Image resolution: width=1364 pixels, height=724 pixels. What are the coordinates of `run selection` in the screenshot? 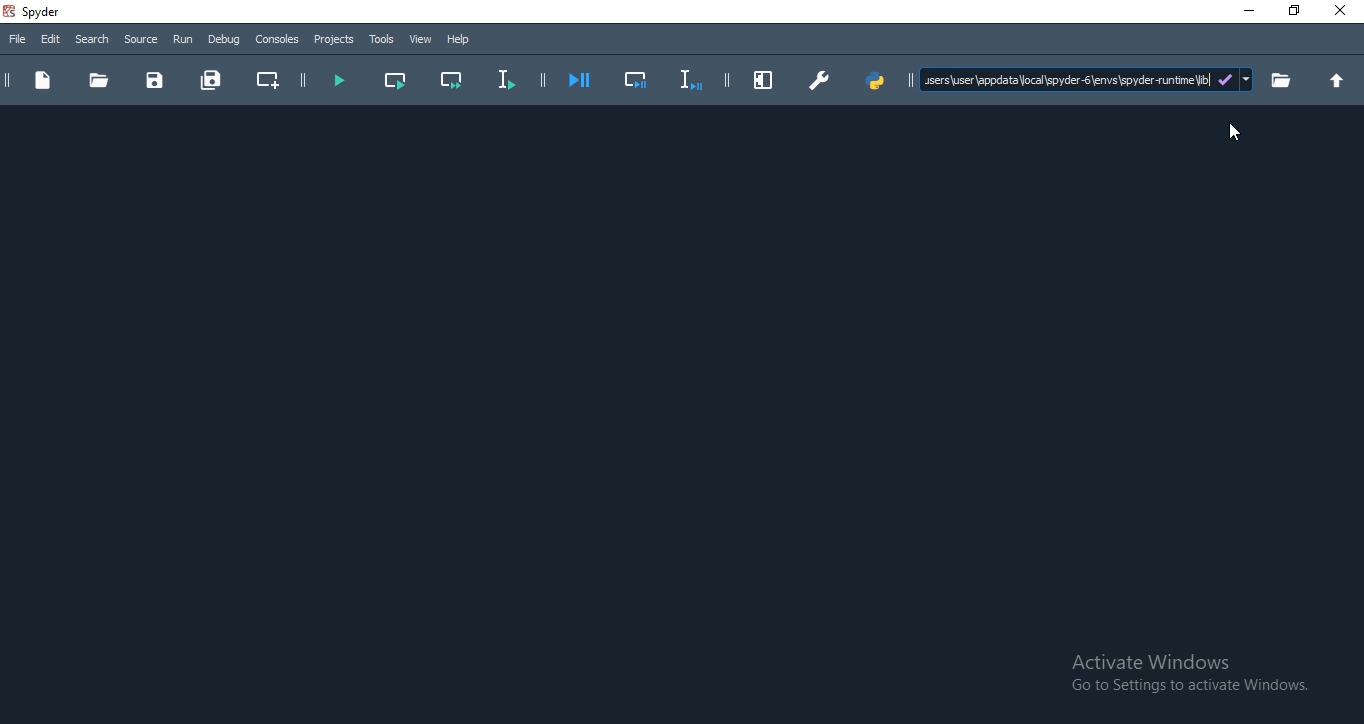 It's located at (505, 81).